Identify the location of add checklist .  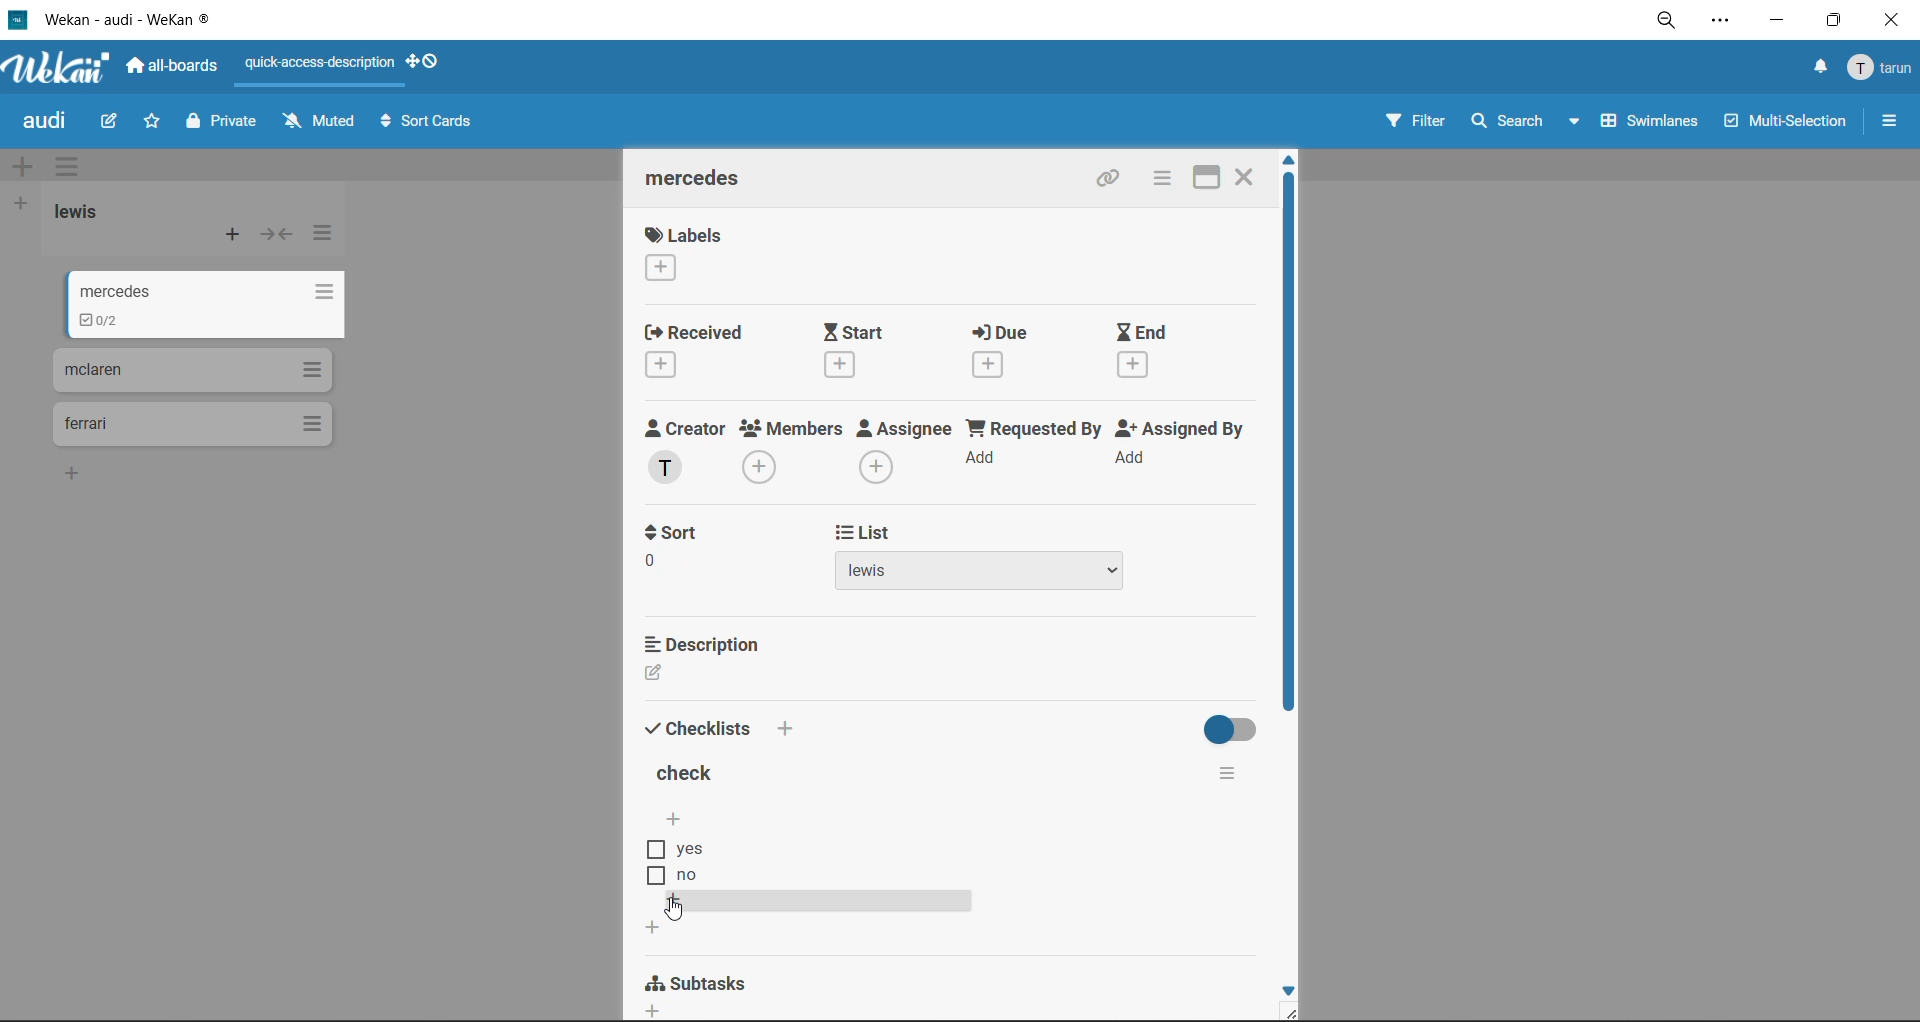
(678, 818).